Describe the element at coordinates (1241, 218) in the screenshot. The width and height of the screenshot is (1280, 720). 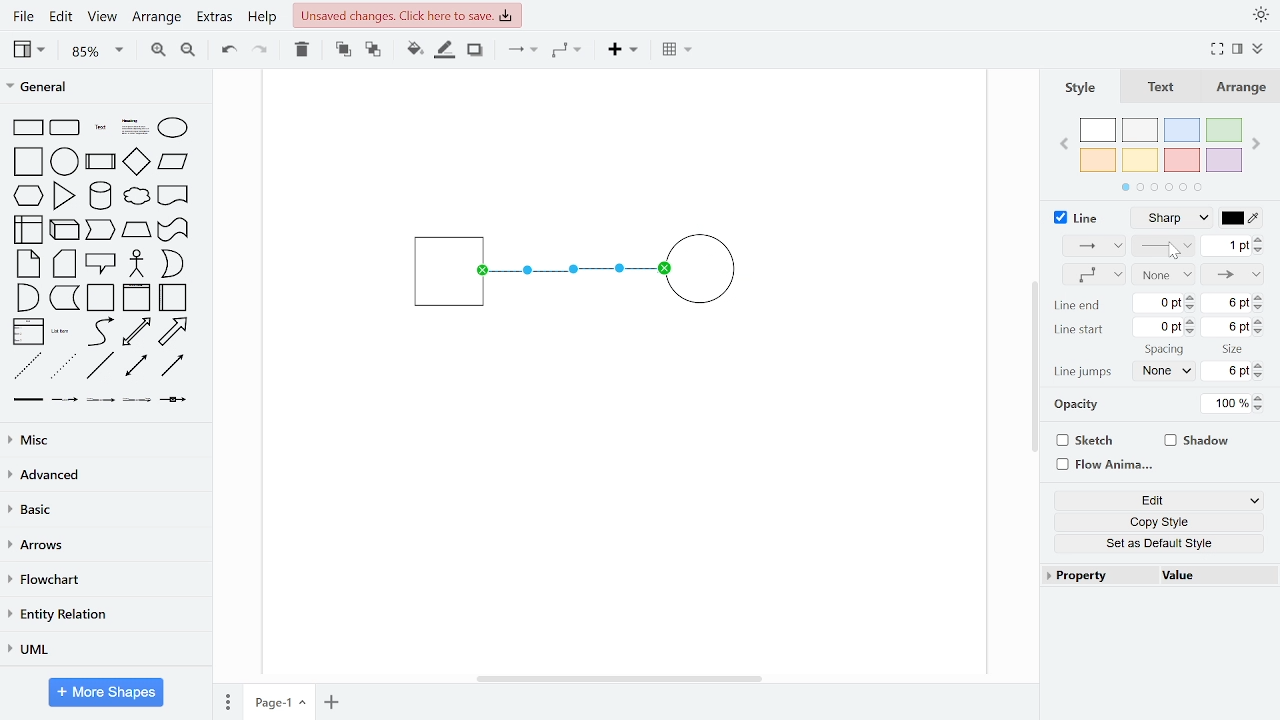
I see `line color` at that location.